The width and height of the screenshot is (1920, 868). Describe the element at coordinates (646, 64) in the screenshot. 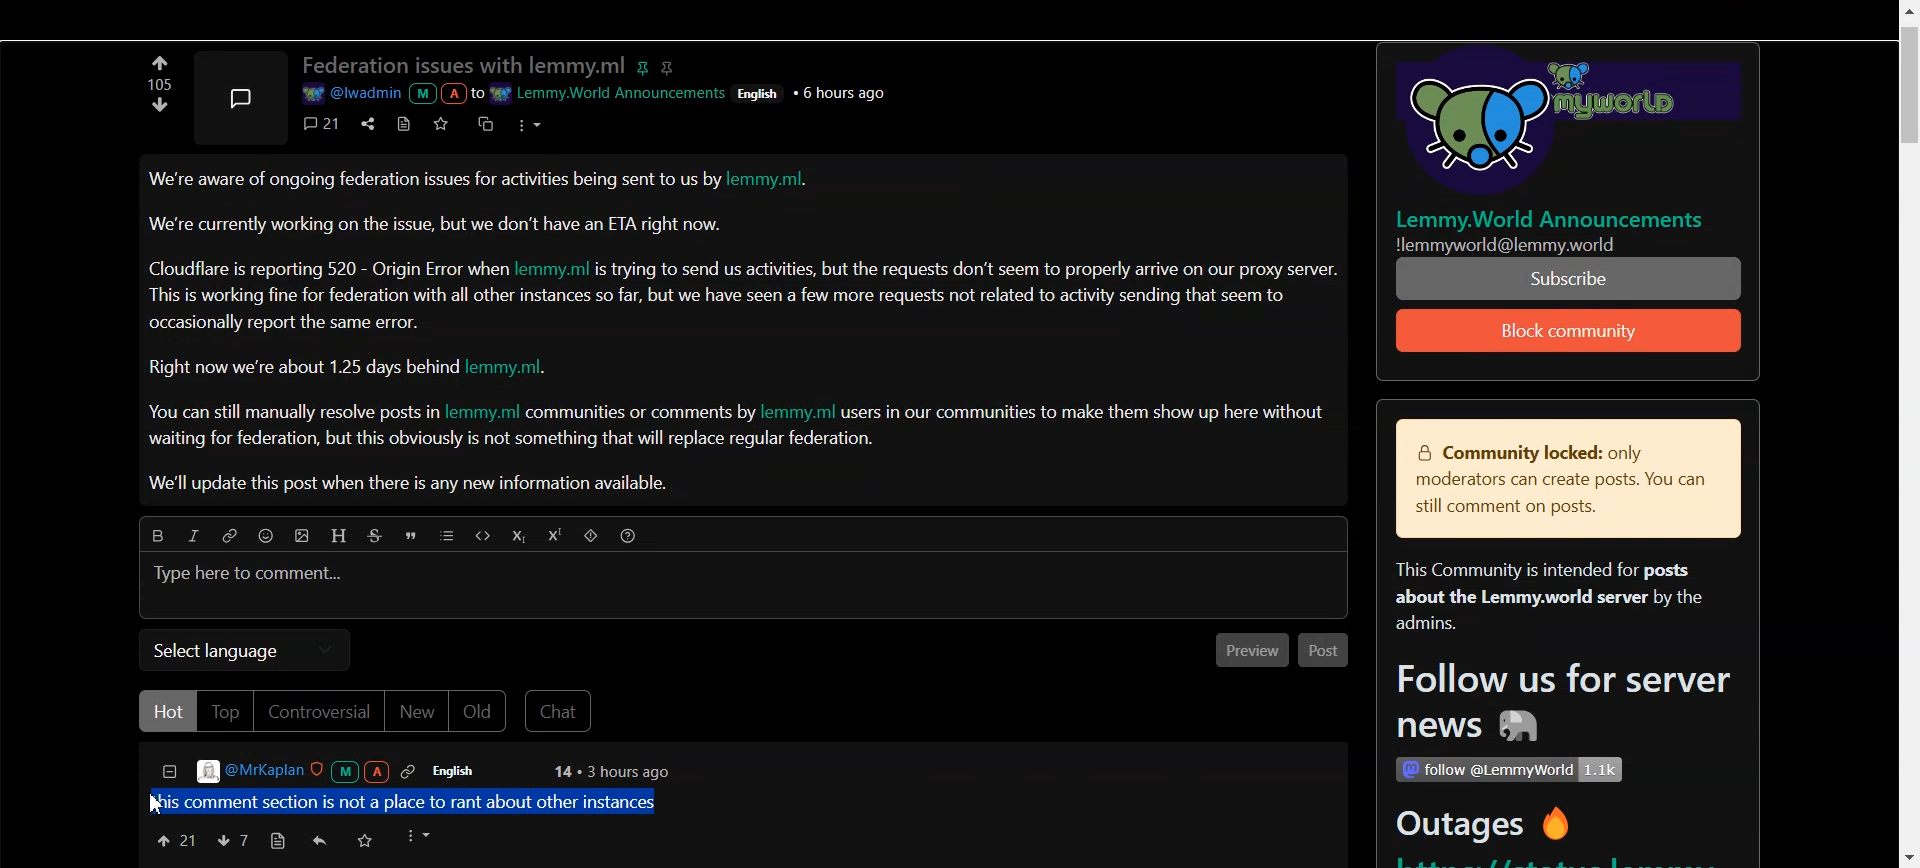

I see `pin` at that location.